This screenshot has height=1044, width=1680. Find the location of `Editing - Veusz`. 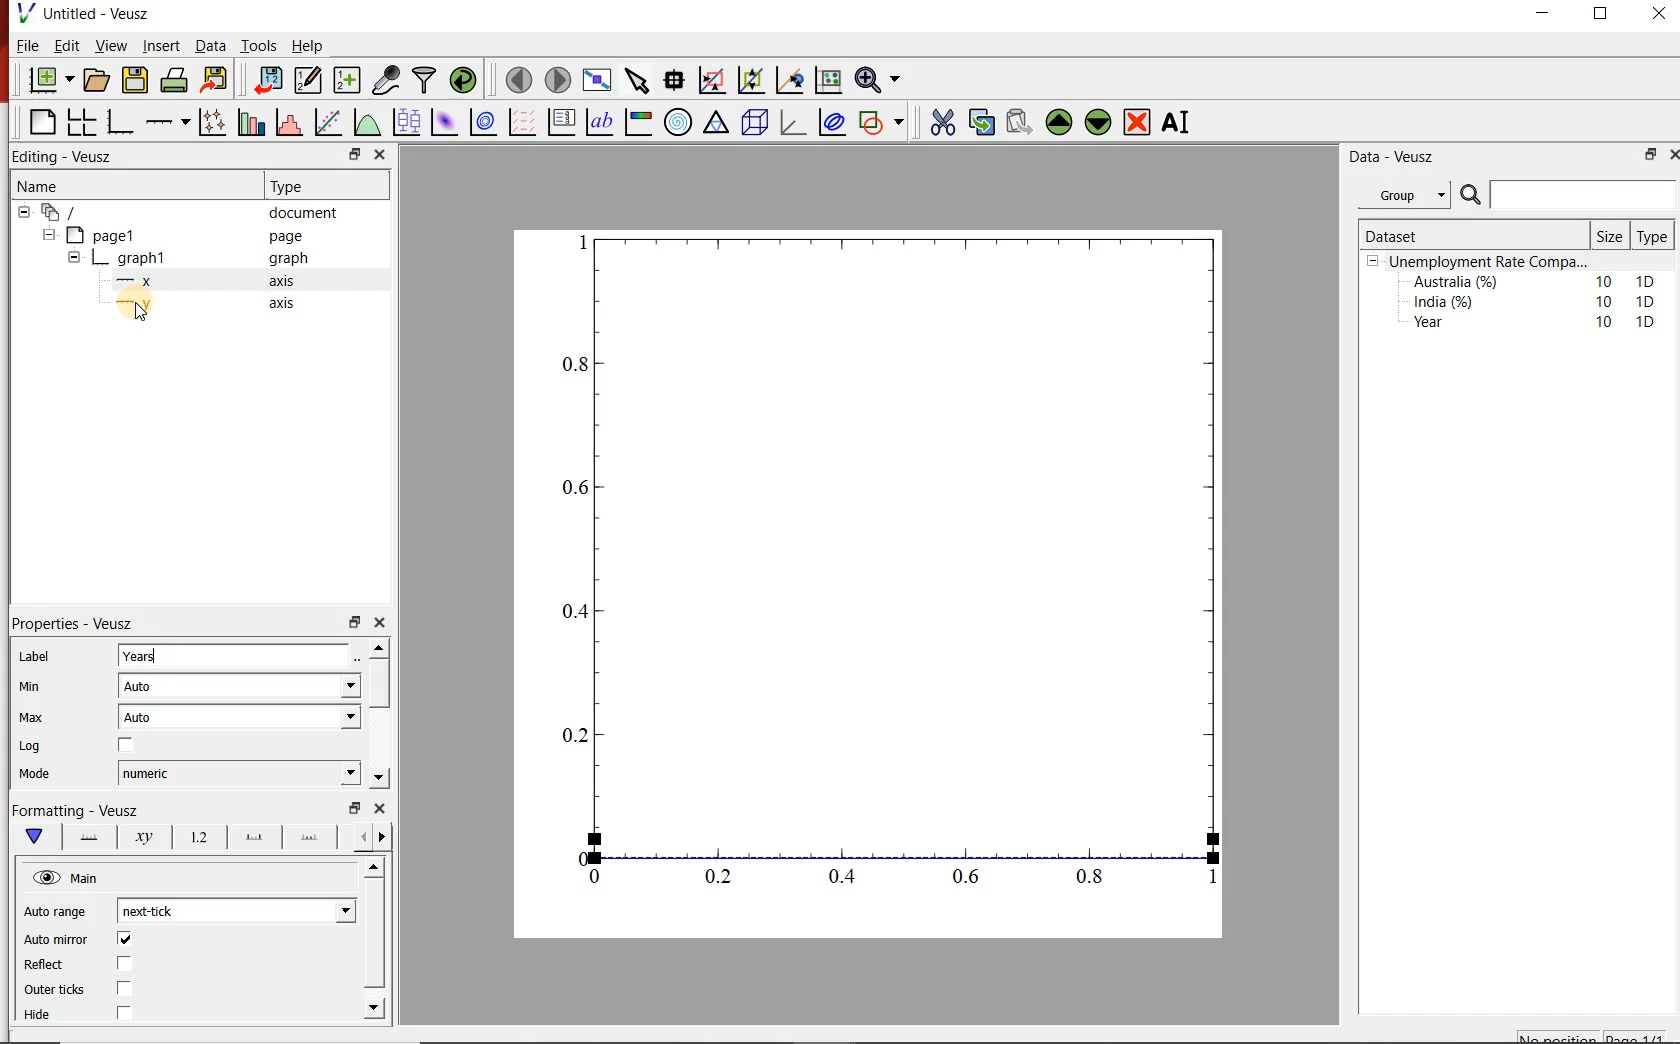

Editing - Veusz is located at coordinates (66, 155).